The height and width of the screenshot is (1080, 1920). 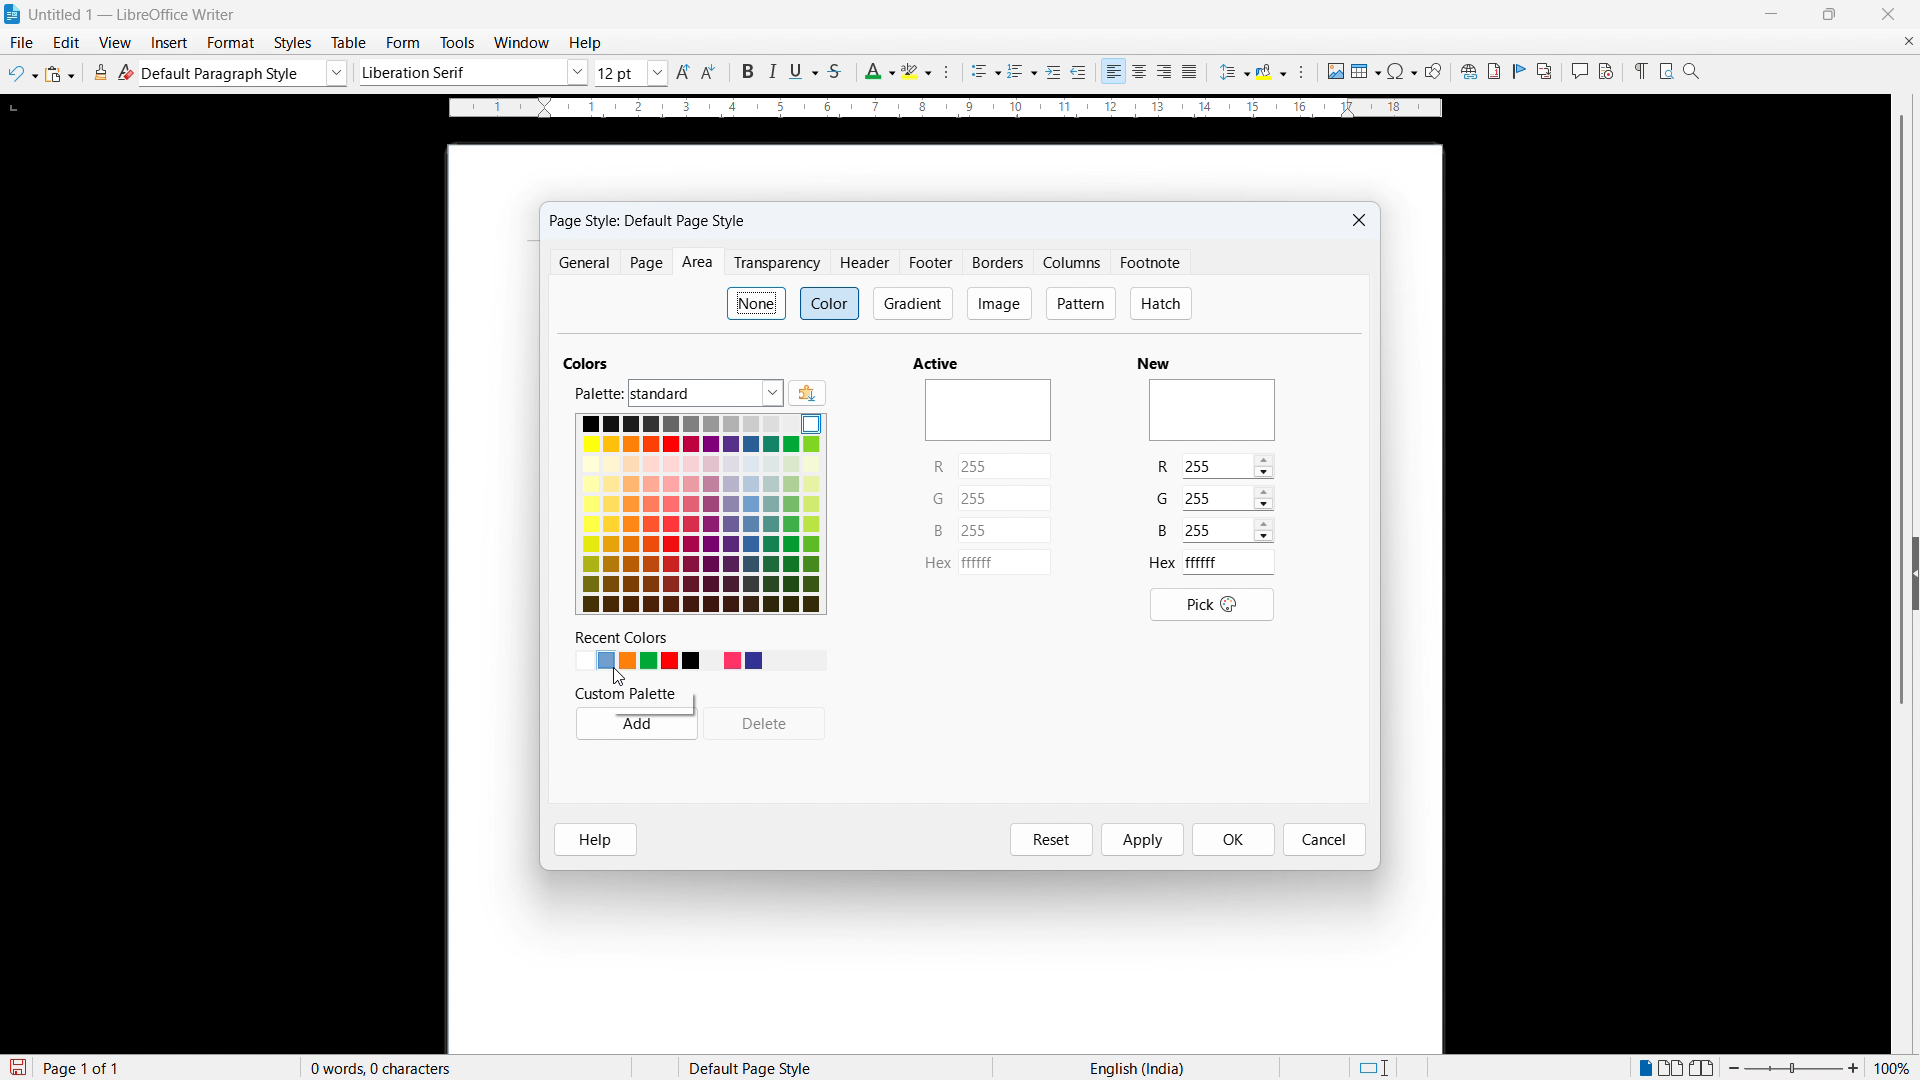 I want to click on Scroll bar , so click(x=1904, y=411).